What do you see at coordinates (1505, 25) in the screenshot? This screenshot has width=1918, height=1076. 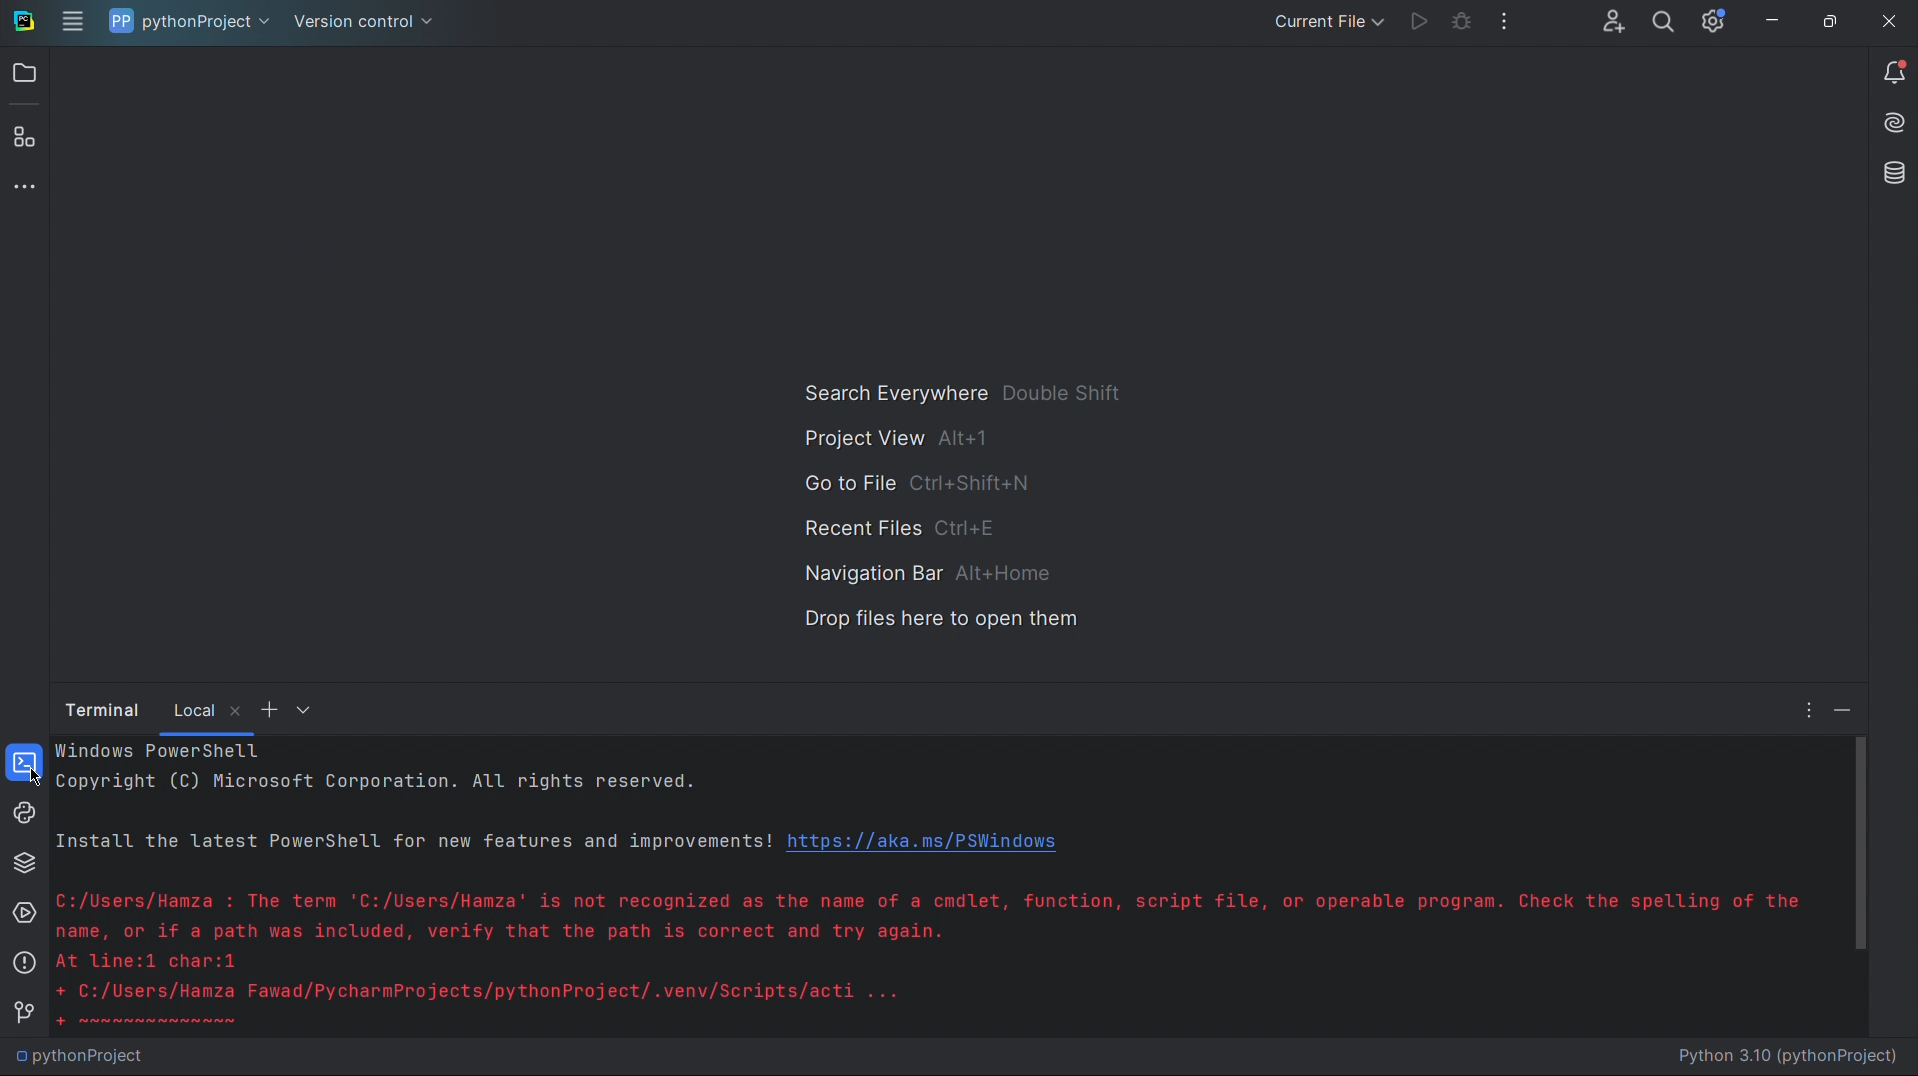 I see `More` at bounding box center [1505, 25].